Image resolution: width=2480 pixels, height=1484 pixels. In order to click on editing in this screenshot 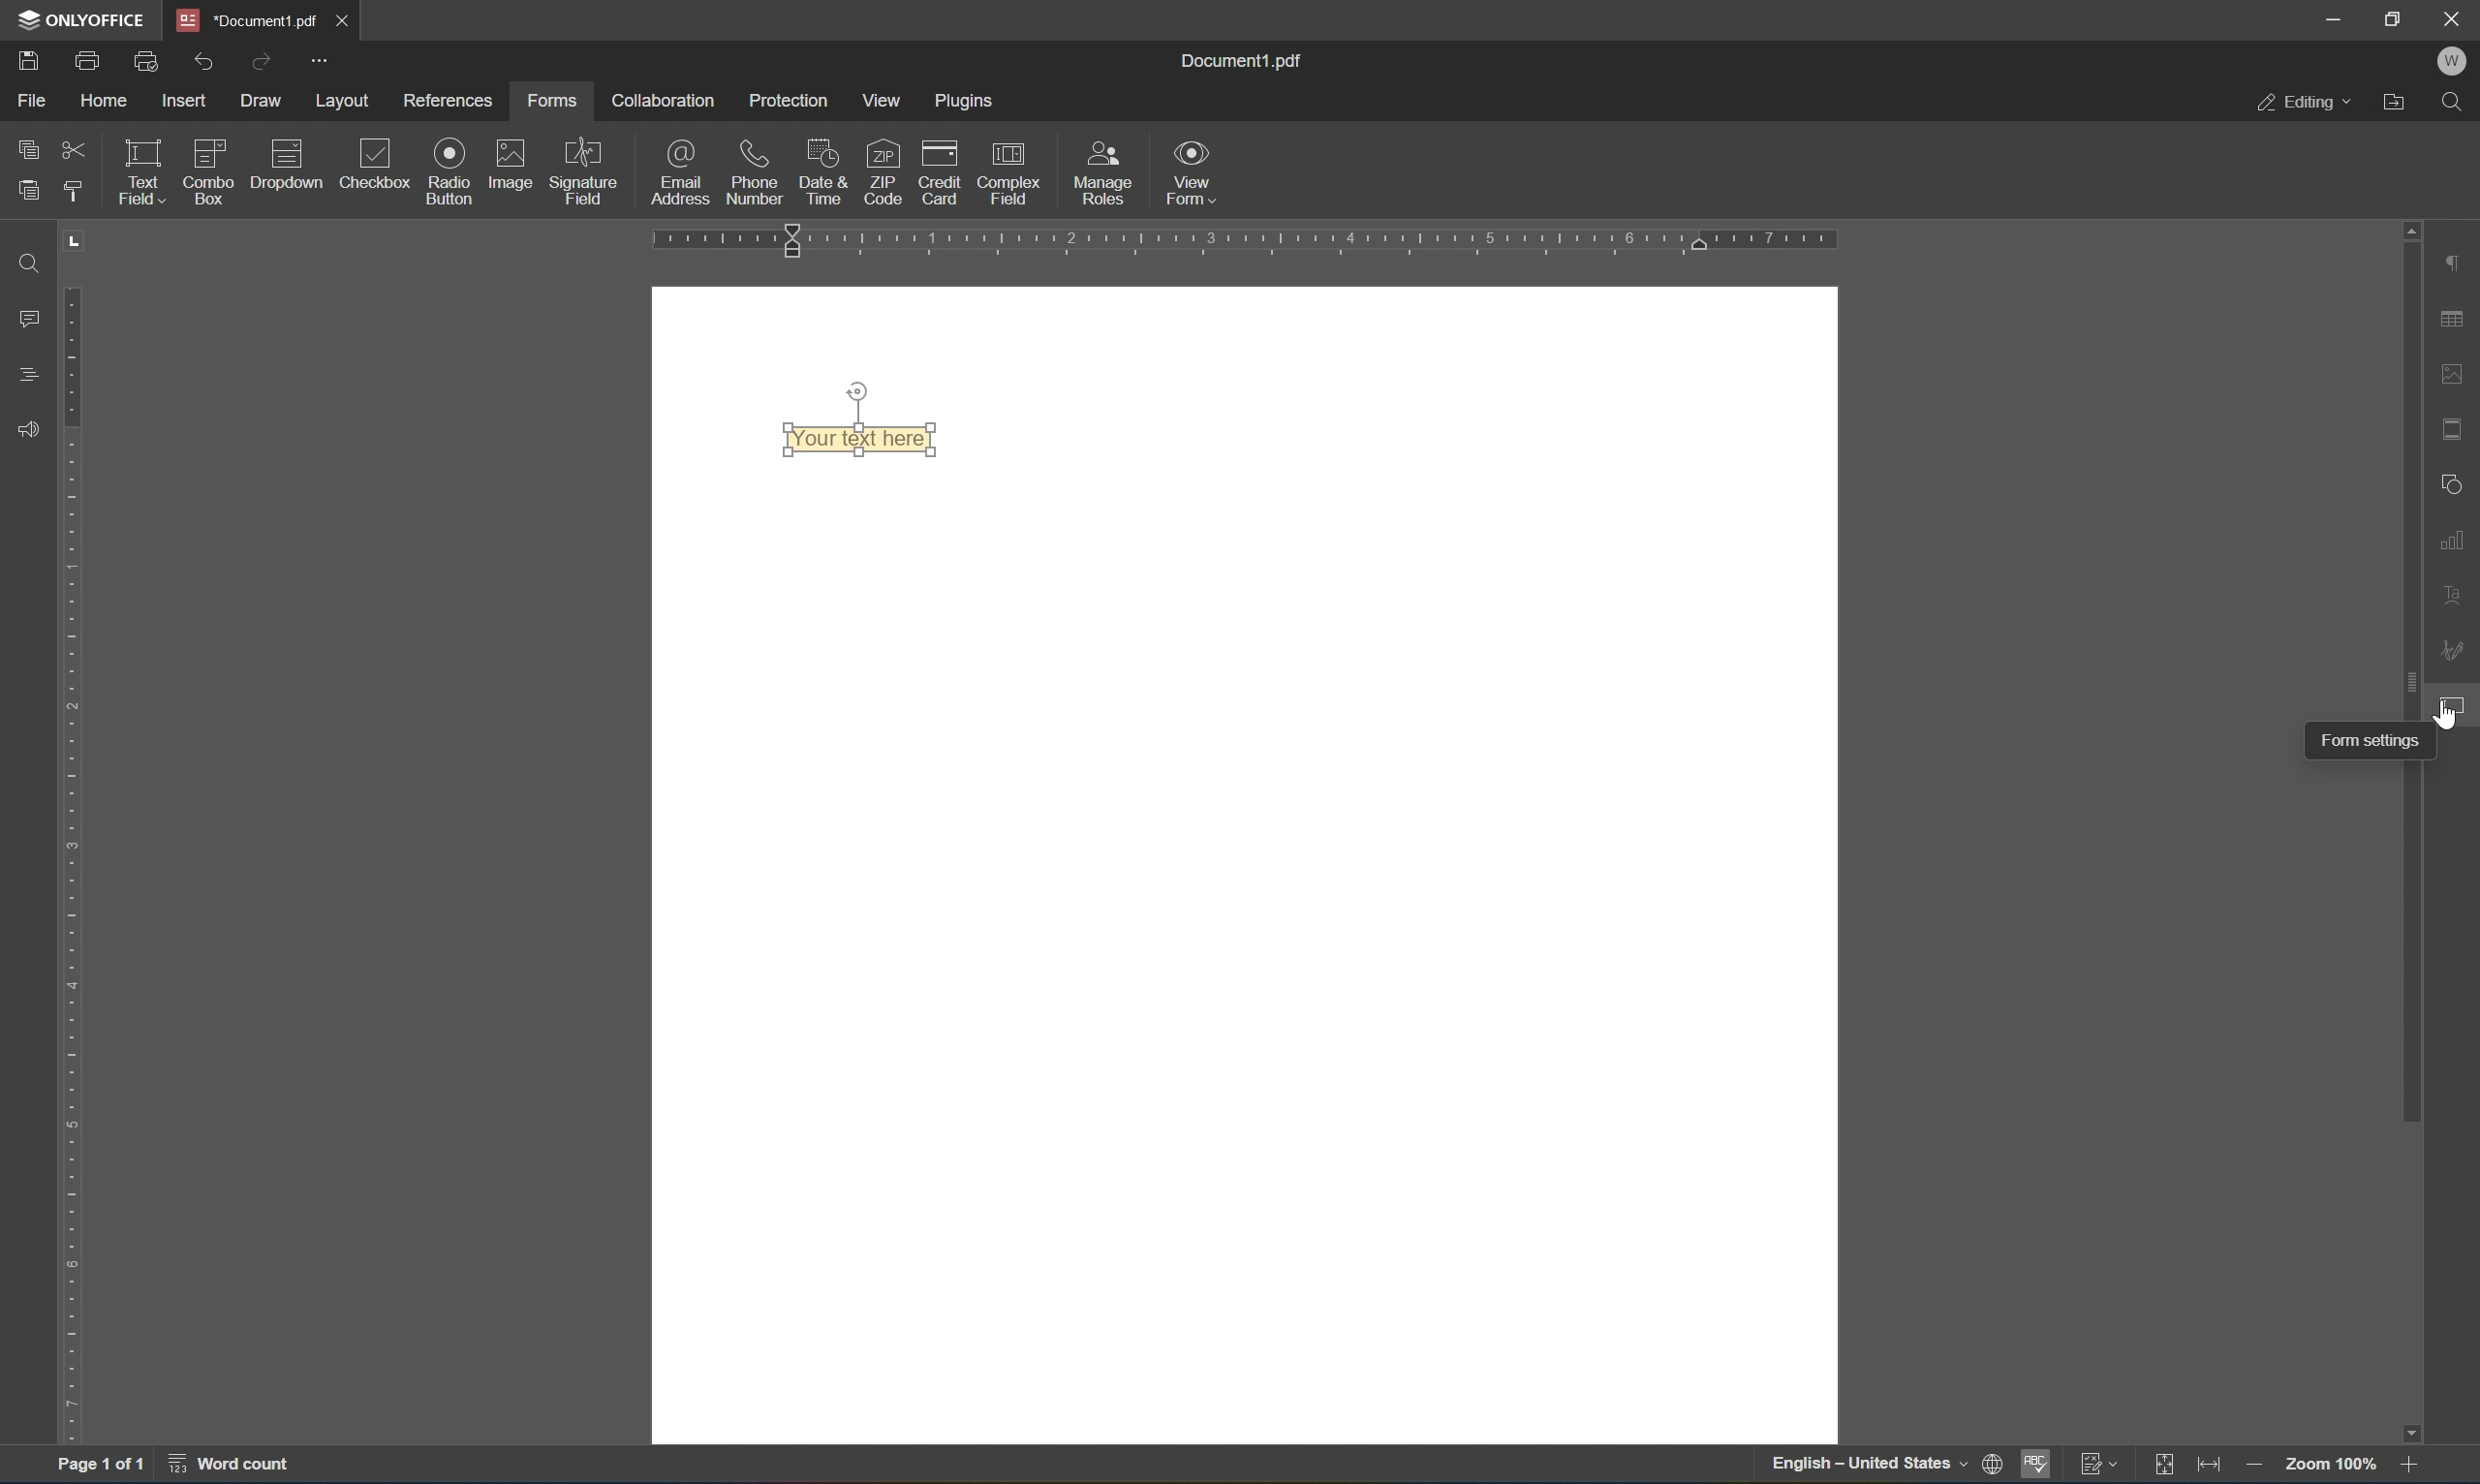, I will do `click(2300, 103)`.